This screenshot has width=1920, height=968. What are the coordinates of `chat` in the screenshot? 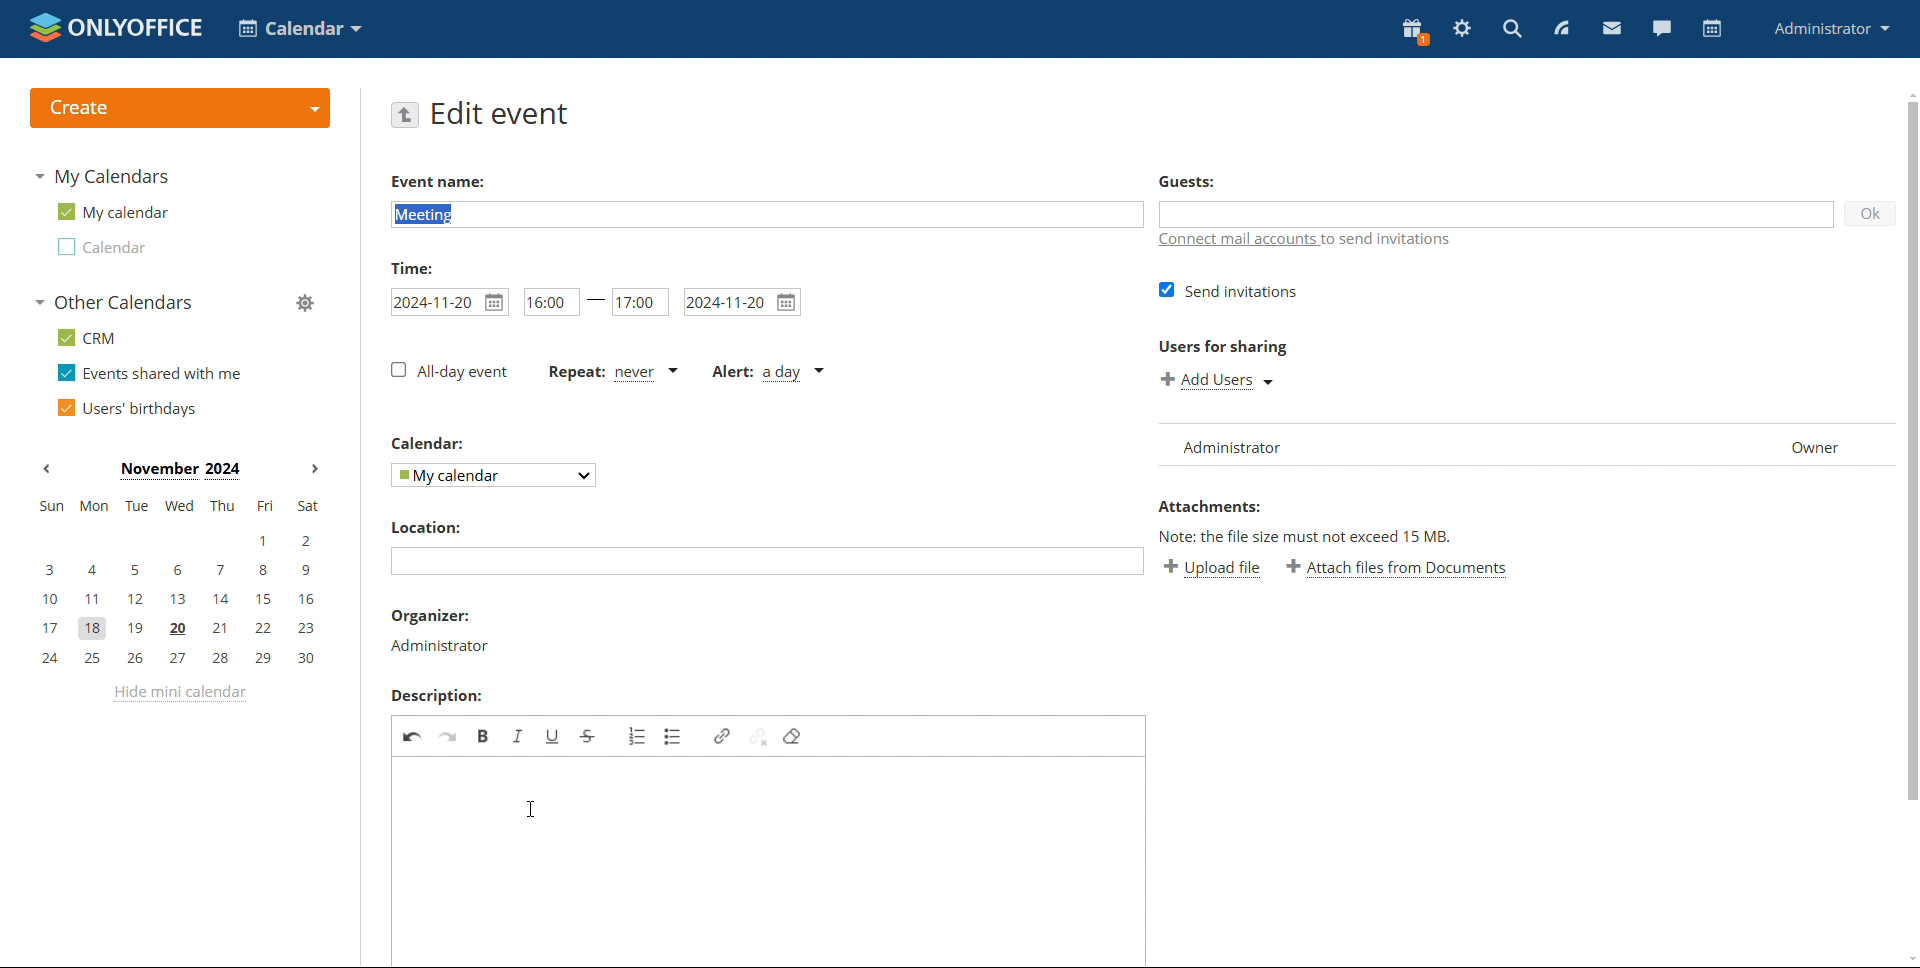 It's located at (1661, 28).